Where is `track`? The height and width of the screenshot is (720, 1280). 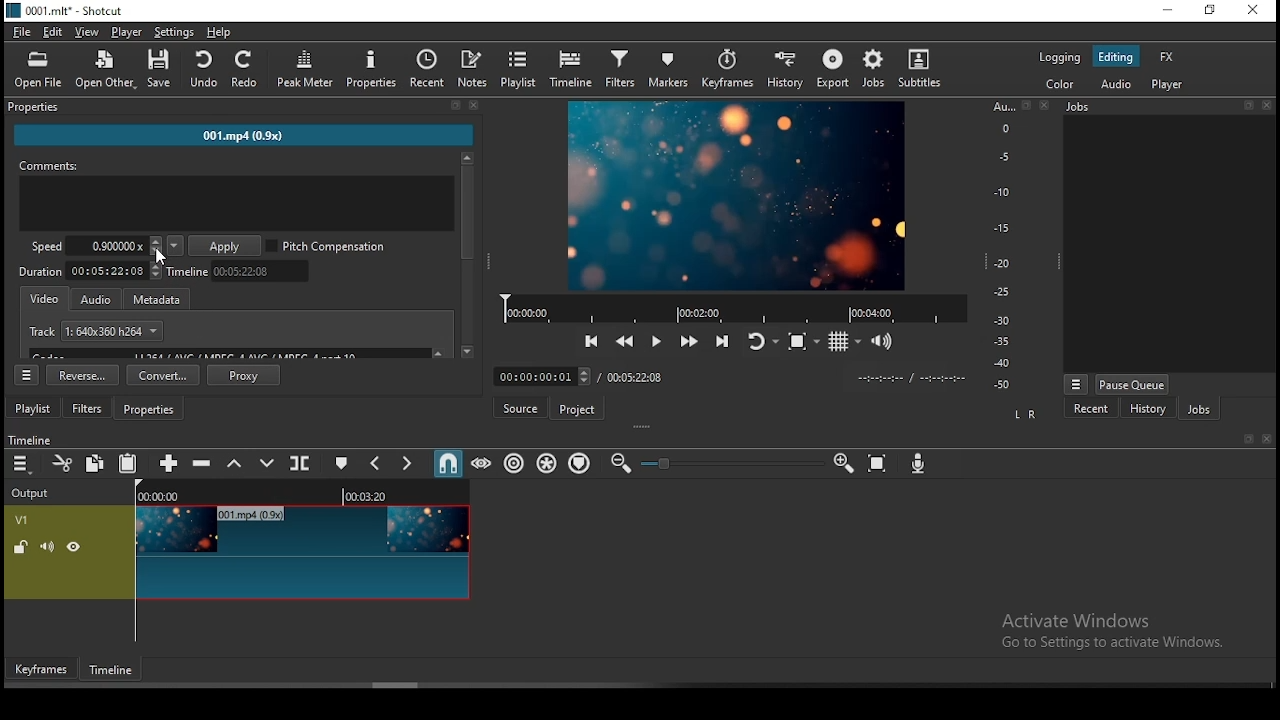 track is located at coordinates (94, 329).